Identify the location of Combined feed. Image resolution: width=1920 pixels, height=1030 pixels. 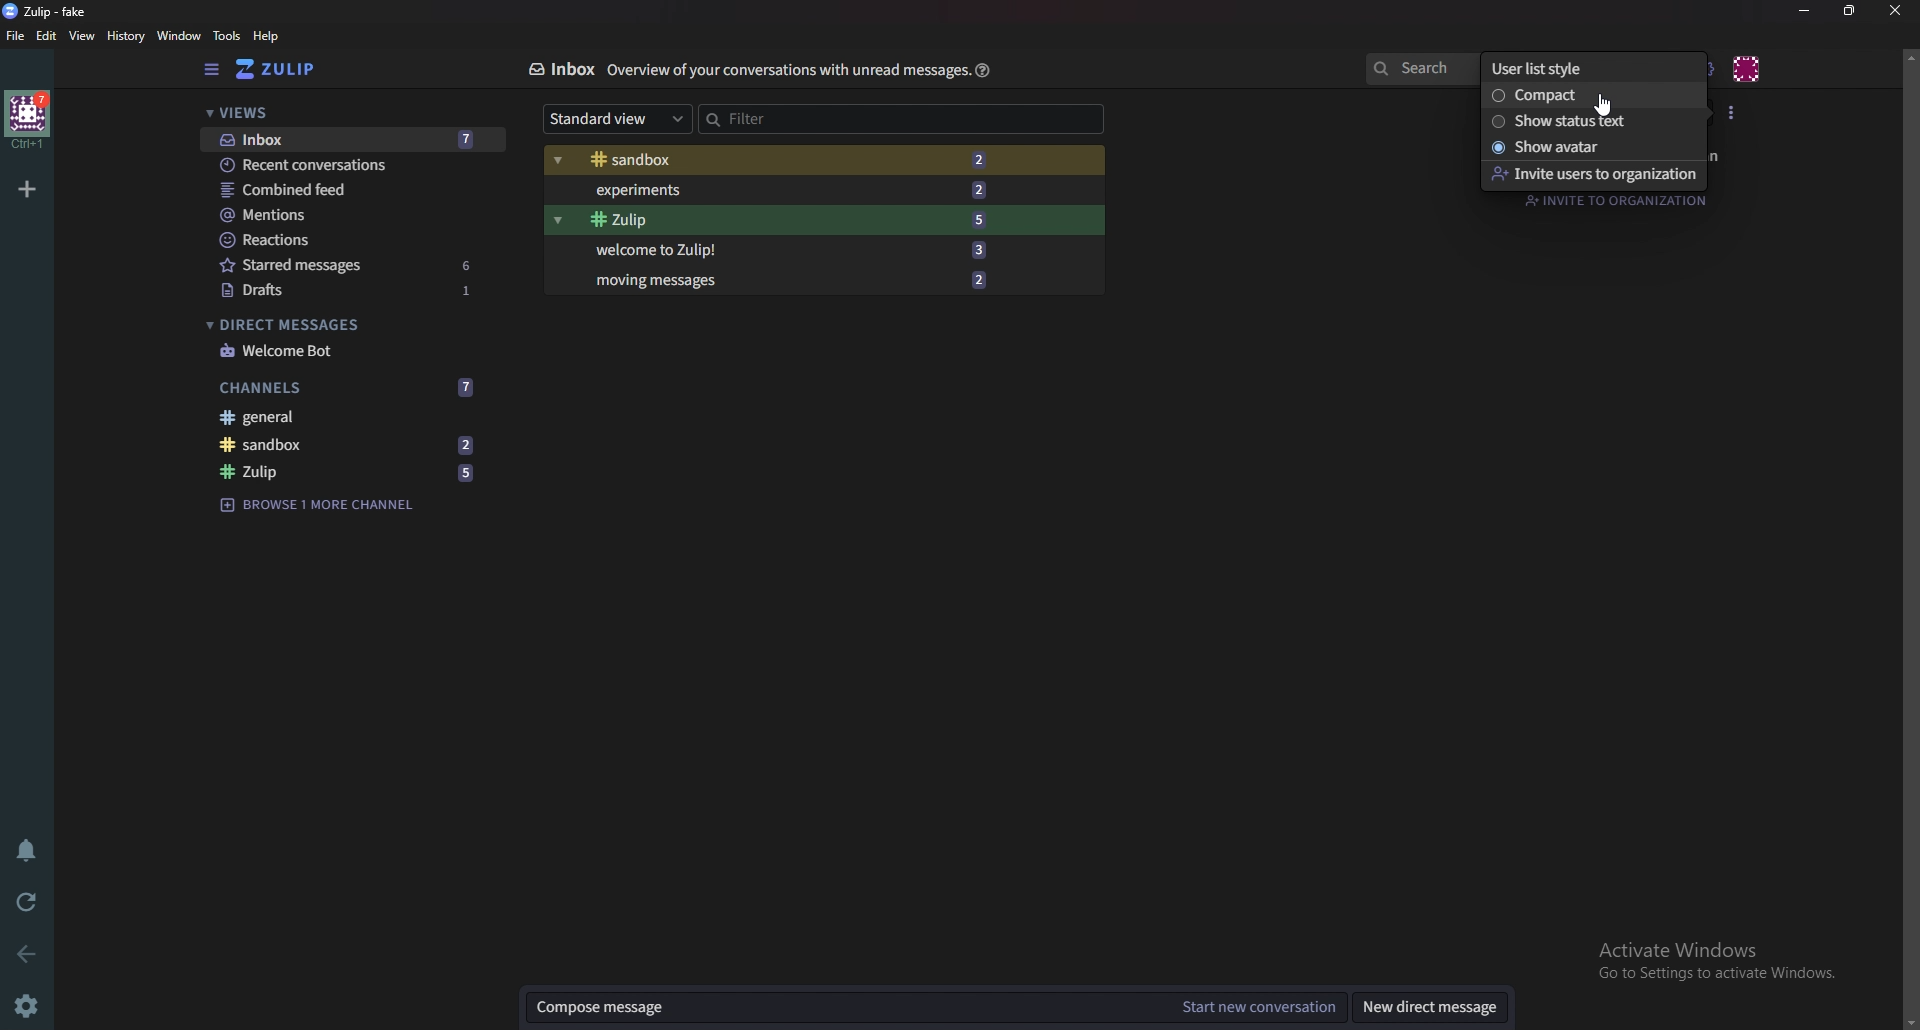
(355, 189).